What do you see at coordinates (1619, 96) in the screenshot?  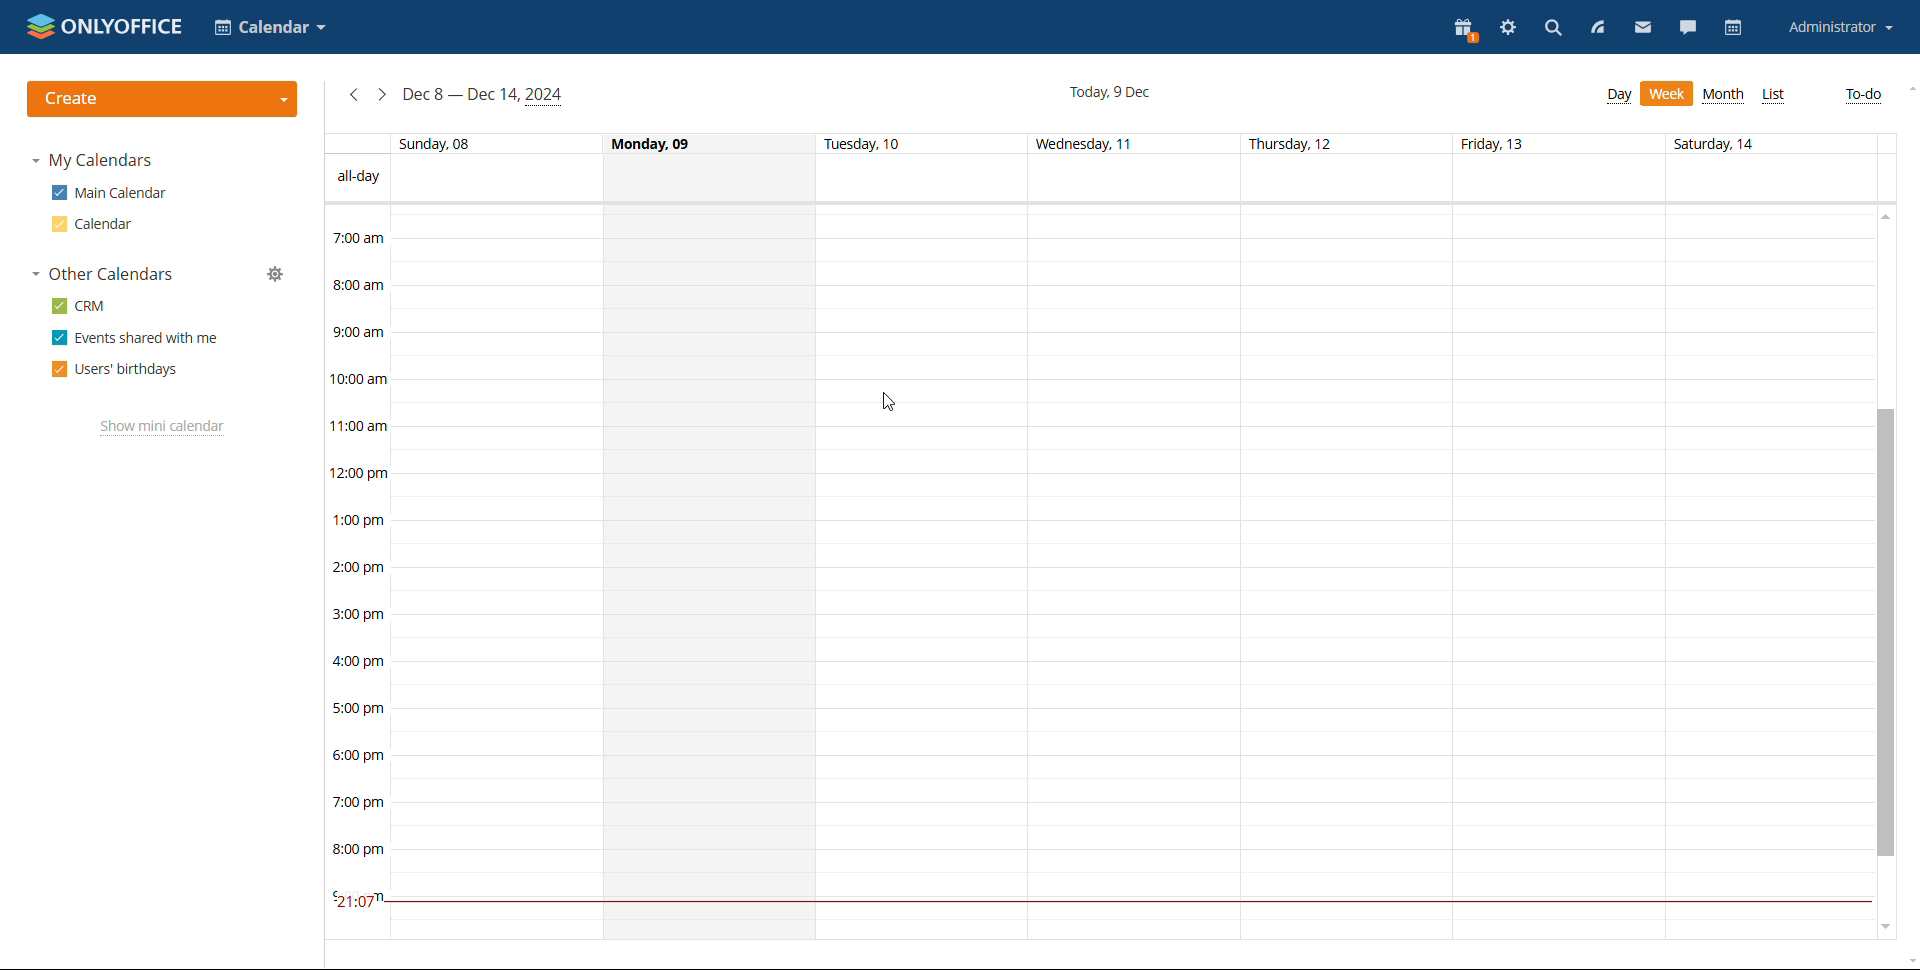 I see `day view` at bounding box center [1619, 96].